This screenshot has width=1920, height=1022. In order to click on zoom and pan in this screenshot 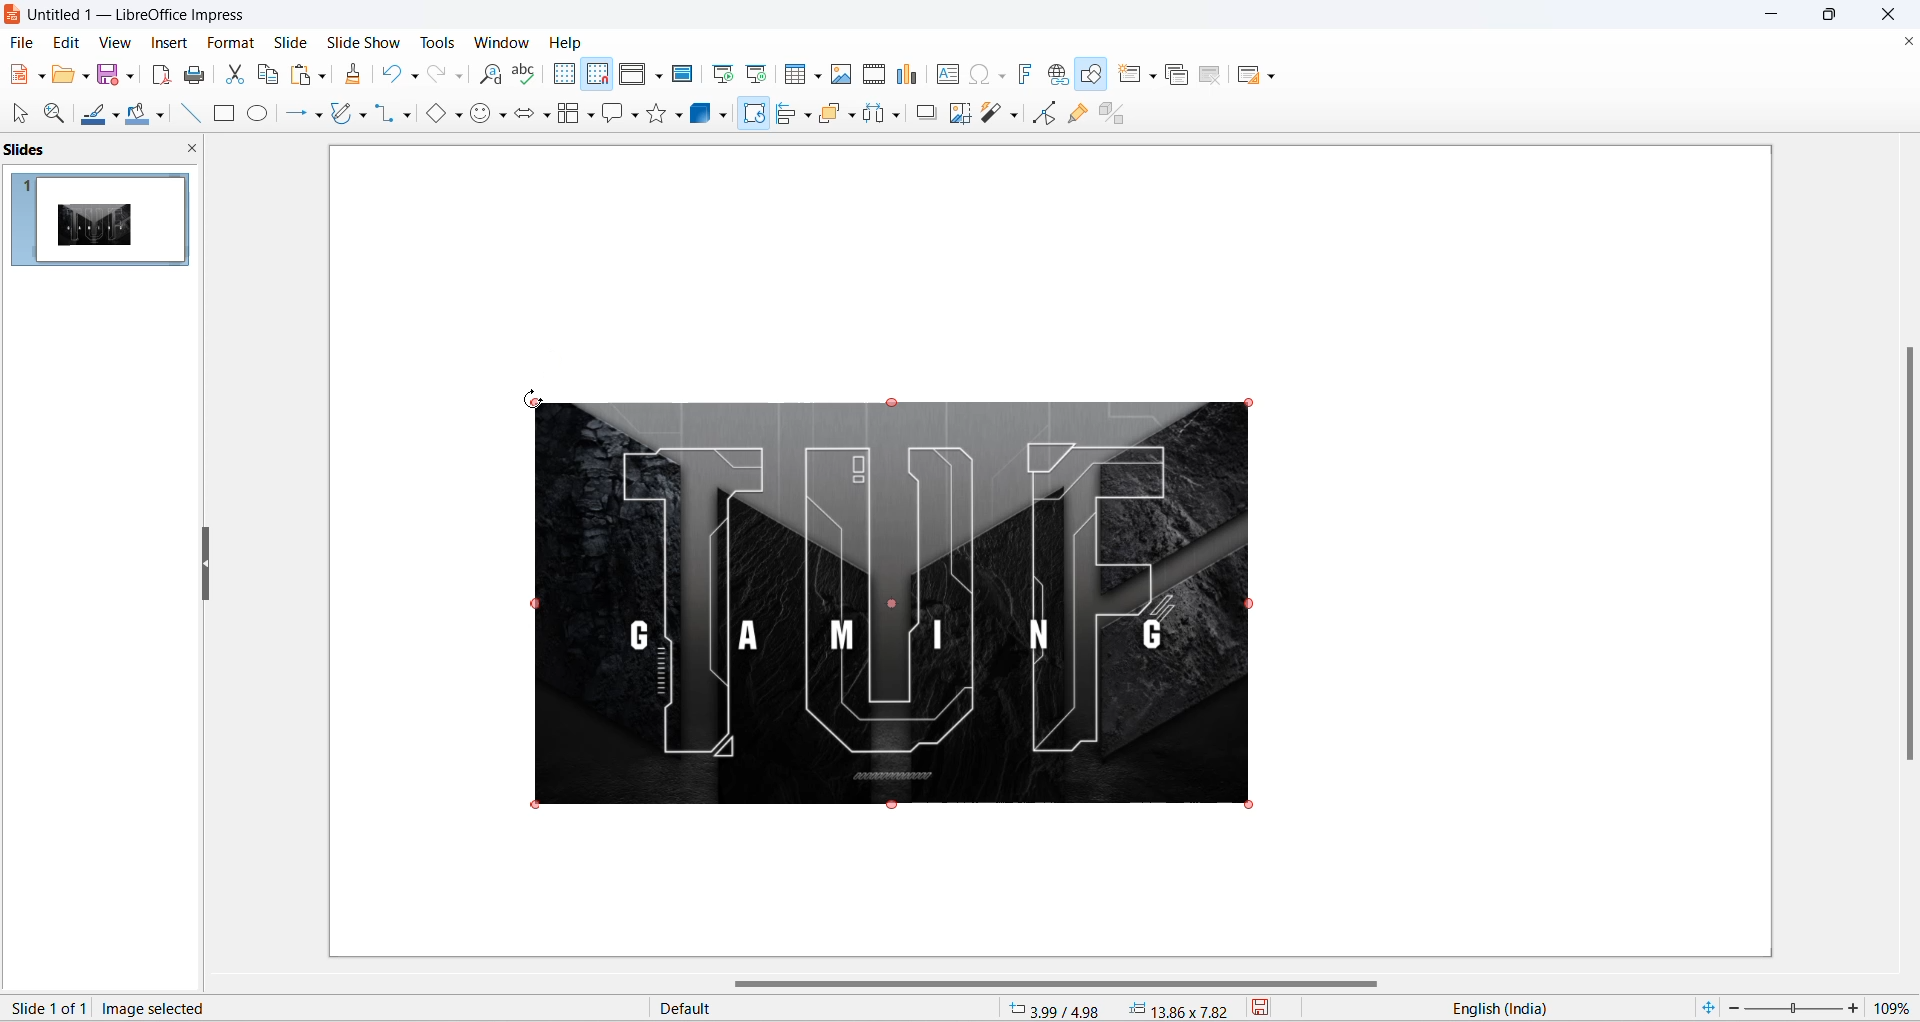, I will do `click(52, 114)`.